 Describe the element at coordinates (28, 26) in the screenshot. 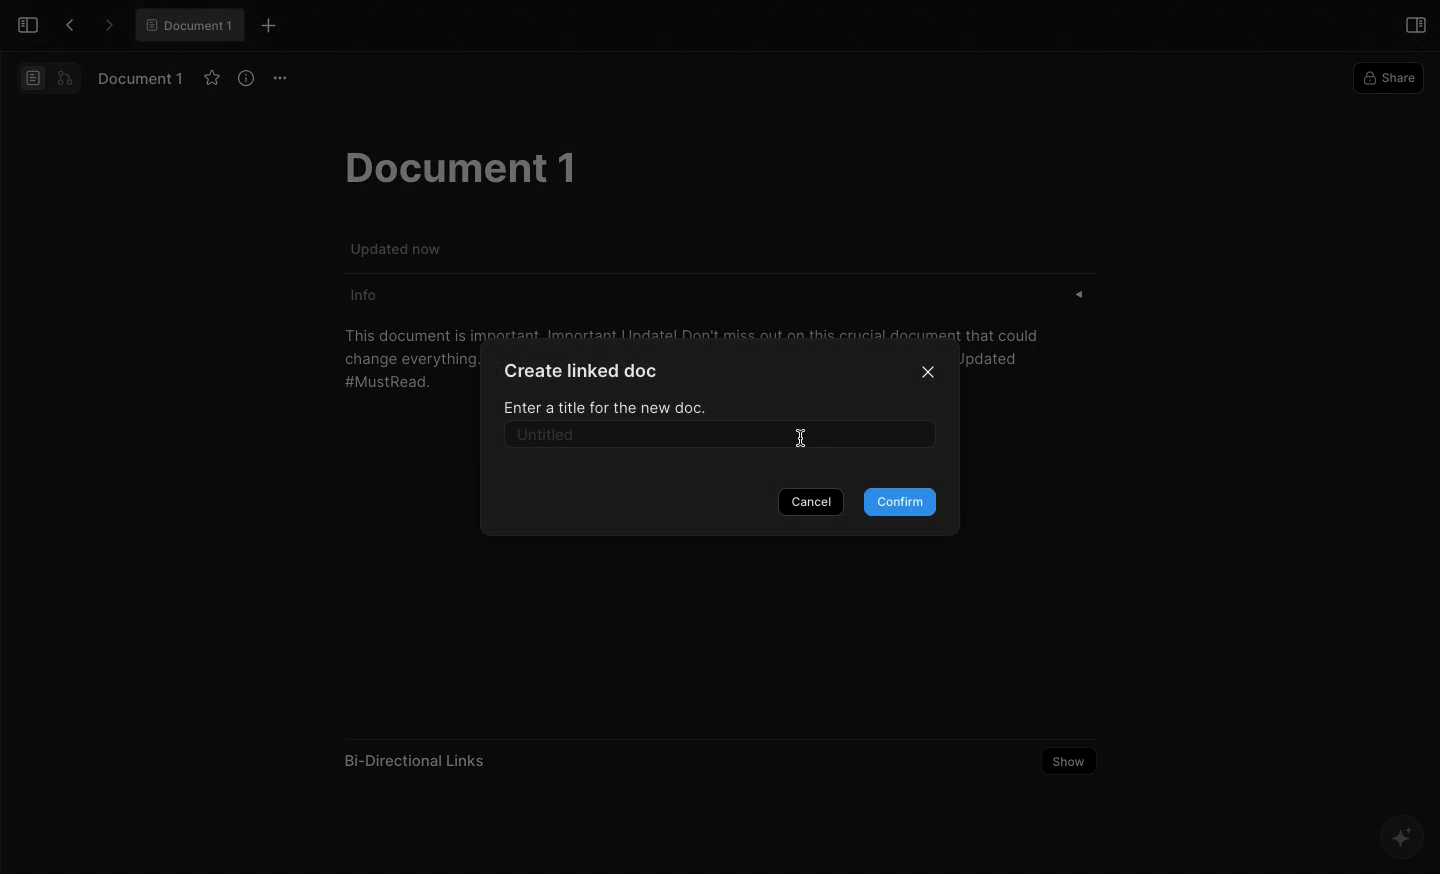

I see `Open sidebar` at that location.